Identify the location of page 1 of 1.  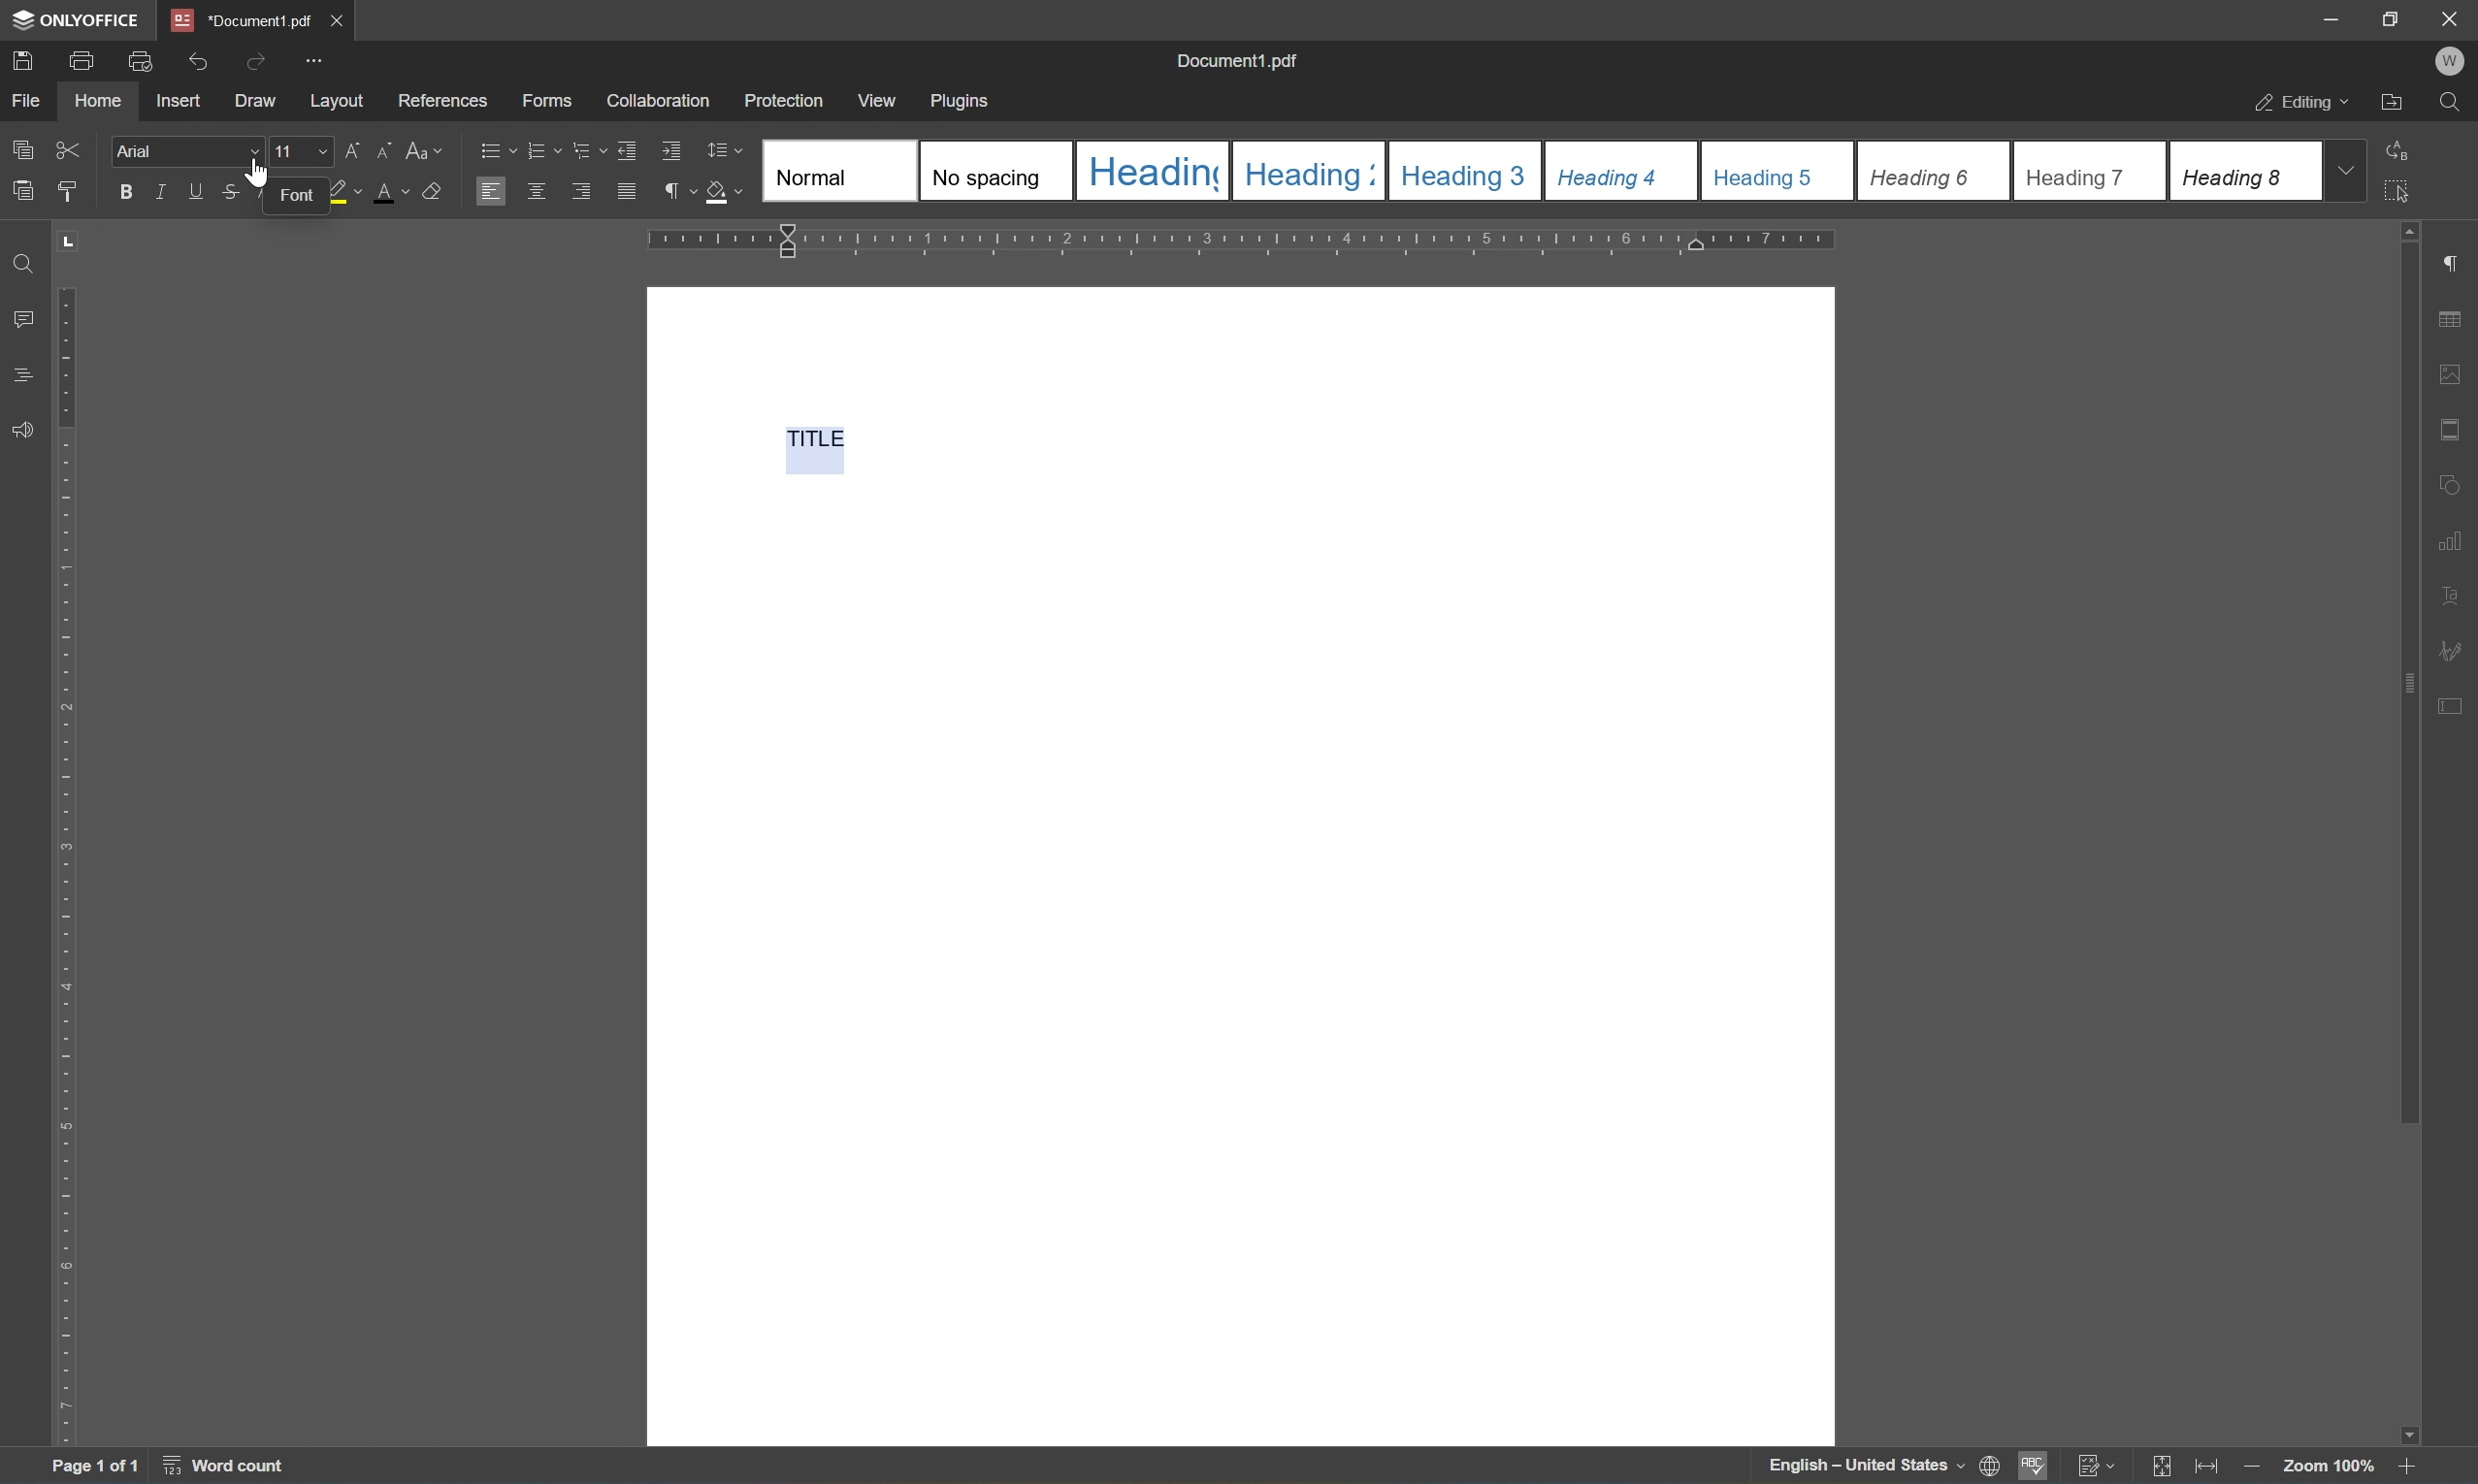
(96, 1463).